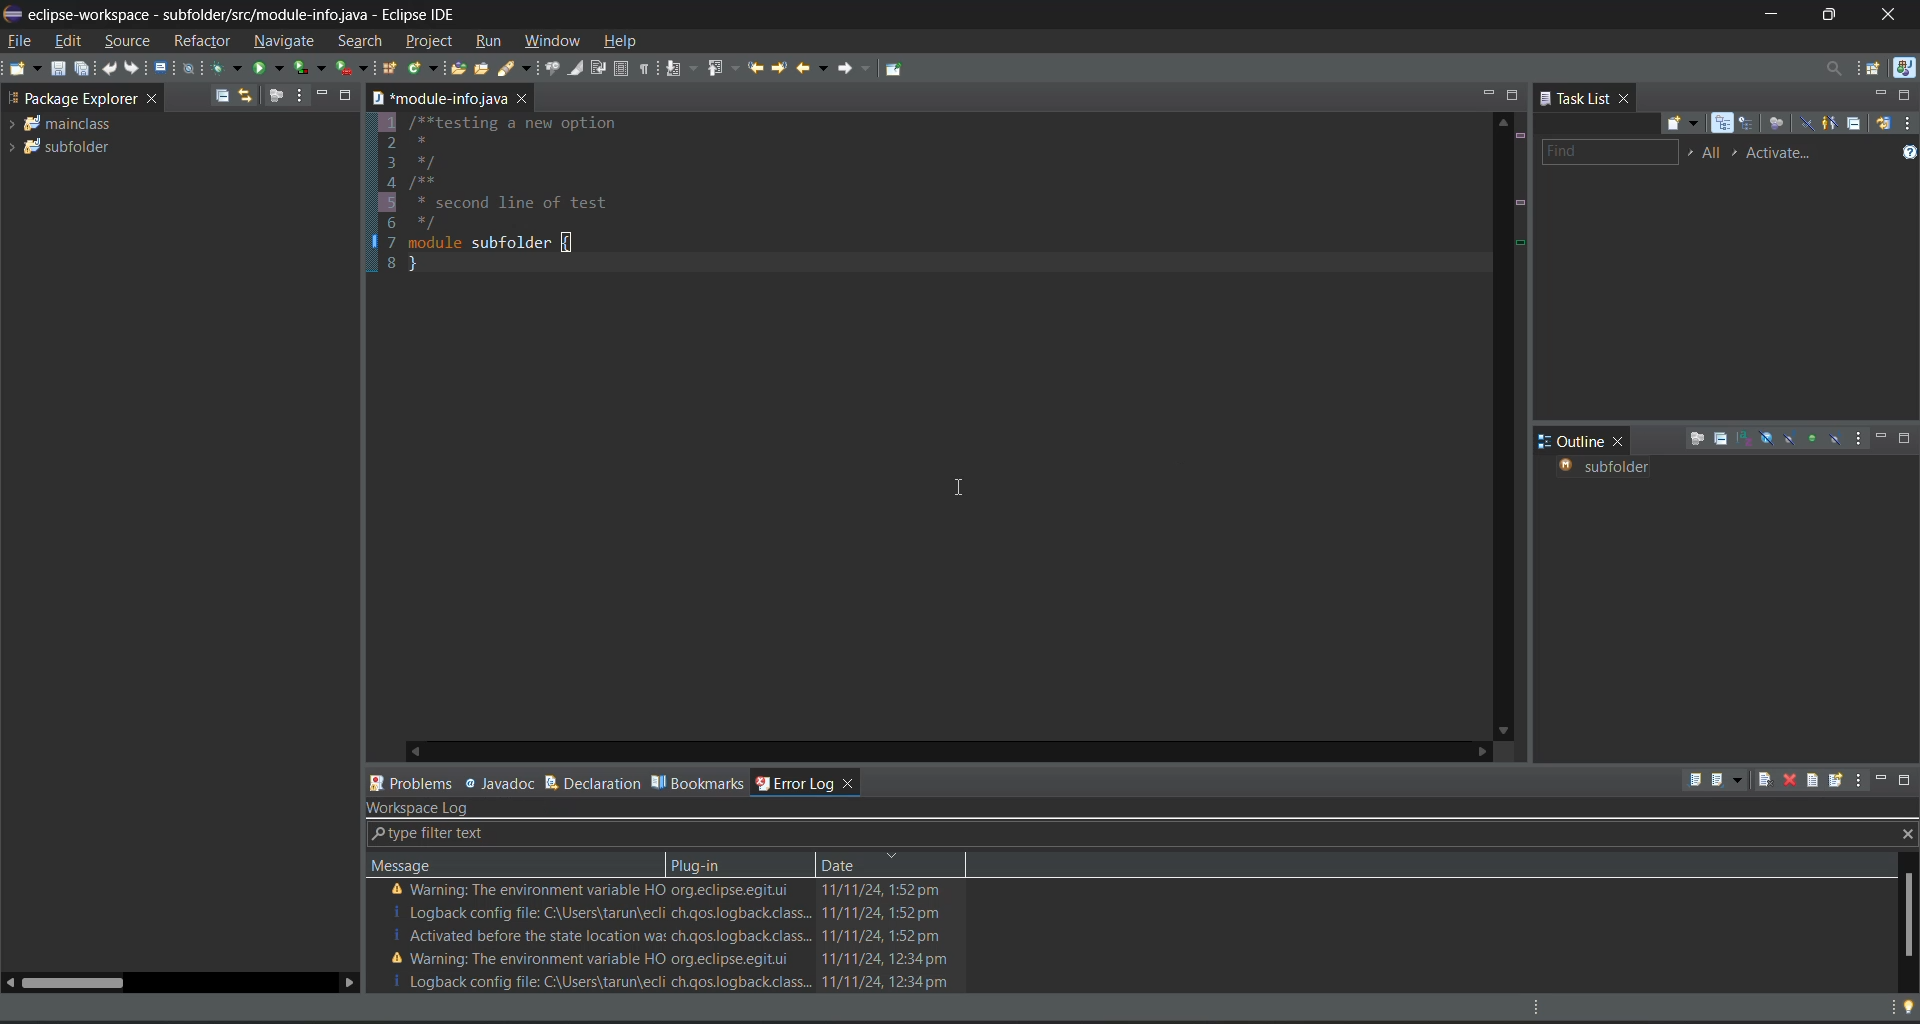 Image resolution: width=1920 pixels, height=1024 pixels. I want to click on coverage, so click(313, 67).